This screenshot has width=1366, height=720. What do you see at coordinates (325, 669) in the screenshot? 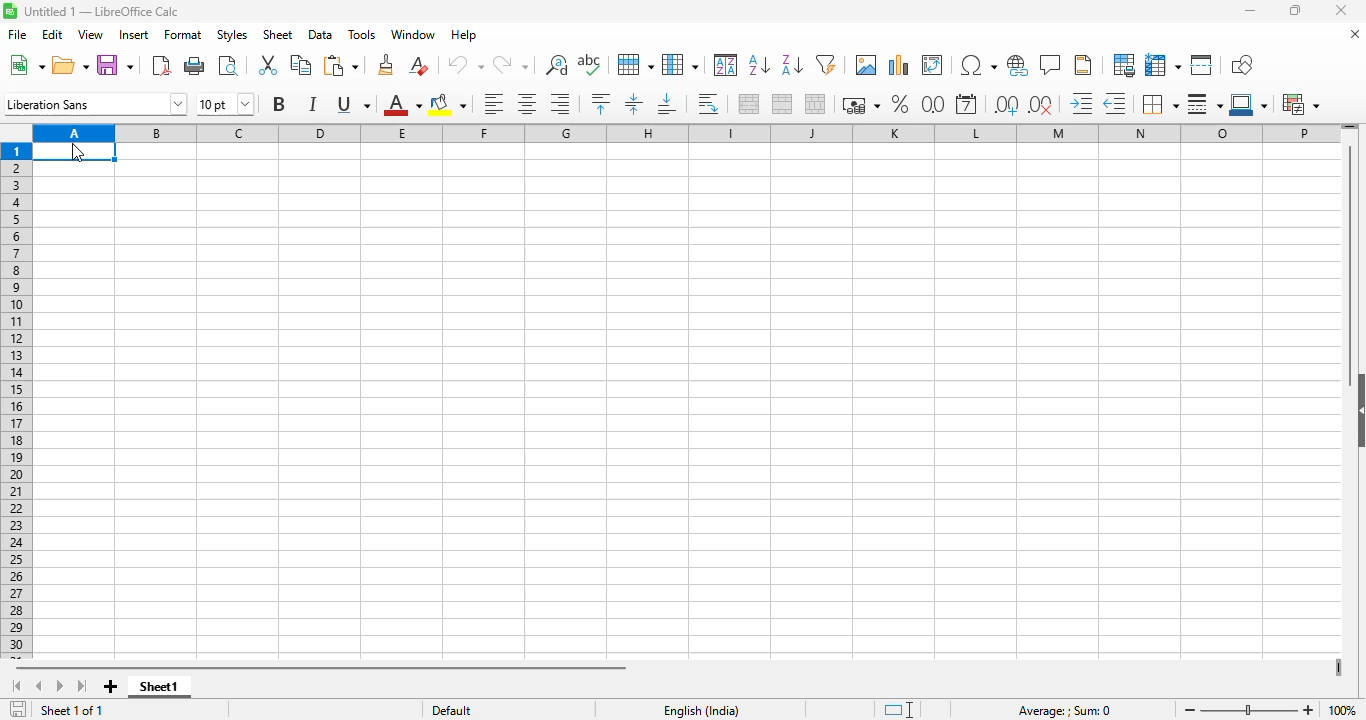
I see `horizontal scroll bar` at bounding box center [325, 669].